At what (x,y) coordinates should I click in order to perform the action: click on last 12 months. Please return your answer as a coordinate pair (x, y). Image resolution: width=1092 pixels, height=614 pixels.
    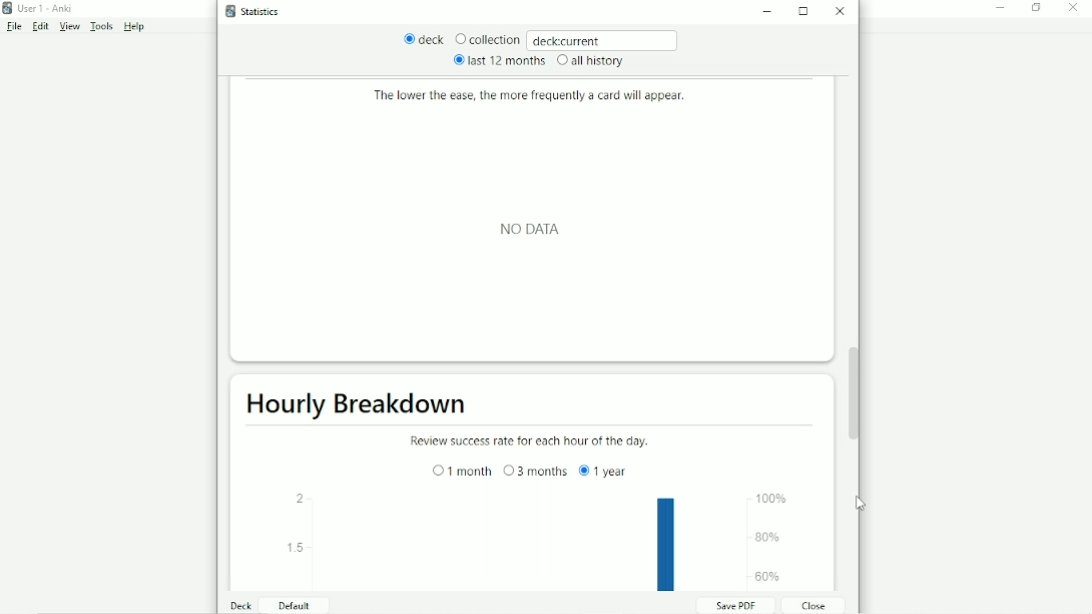
    Looking at the image, I should click on (498, 60).